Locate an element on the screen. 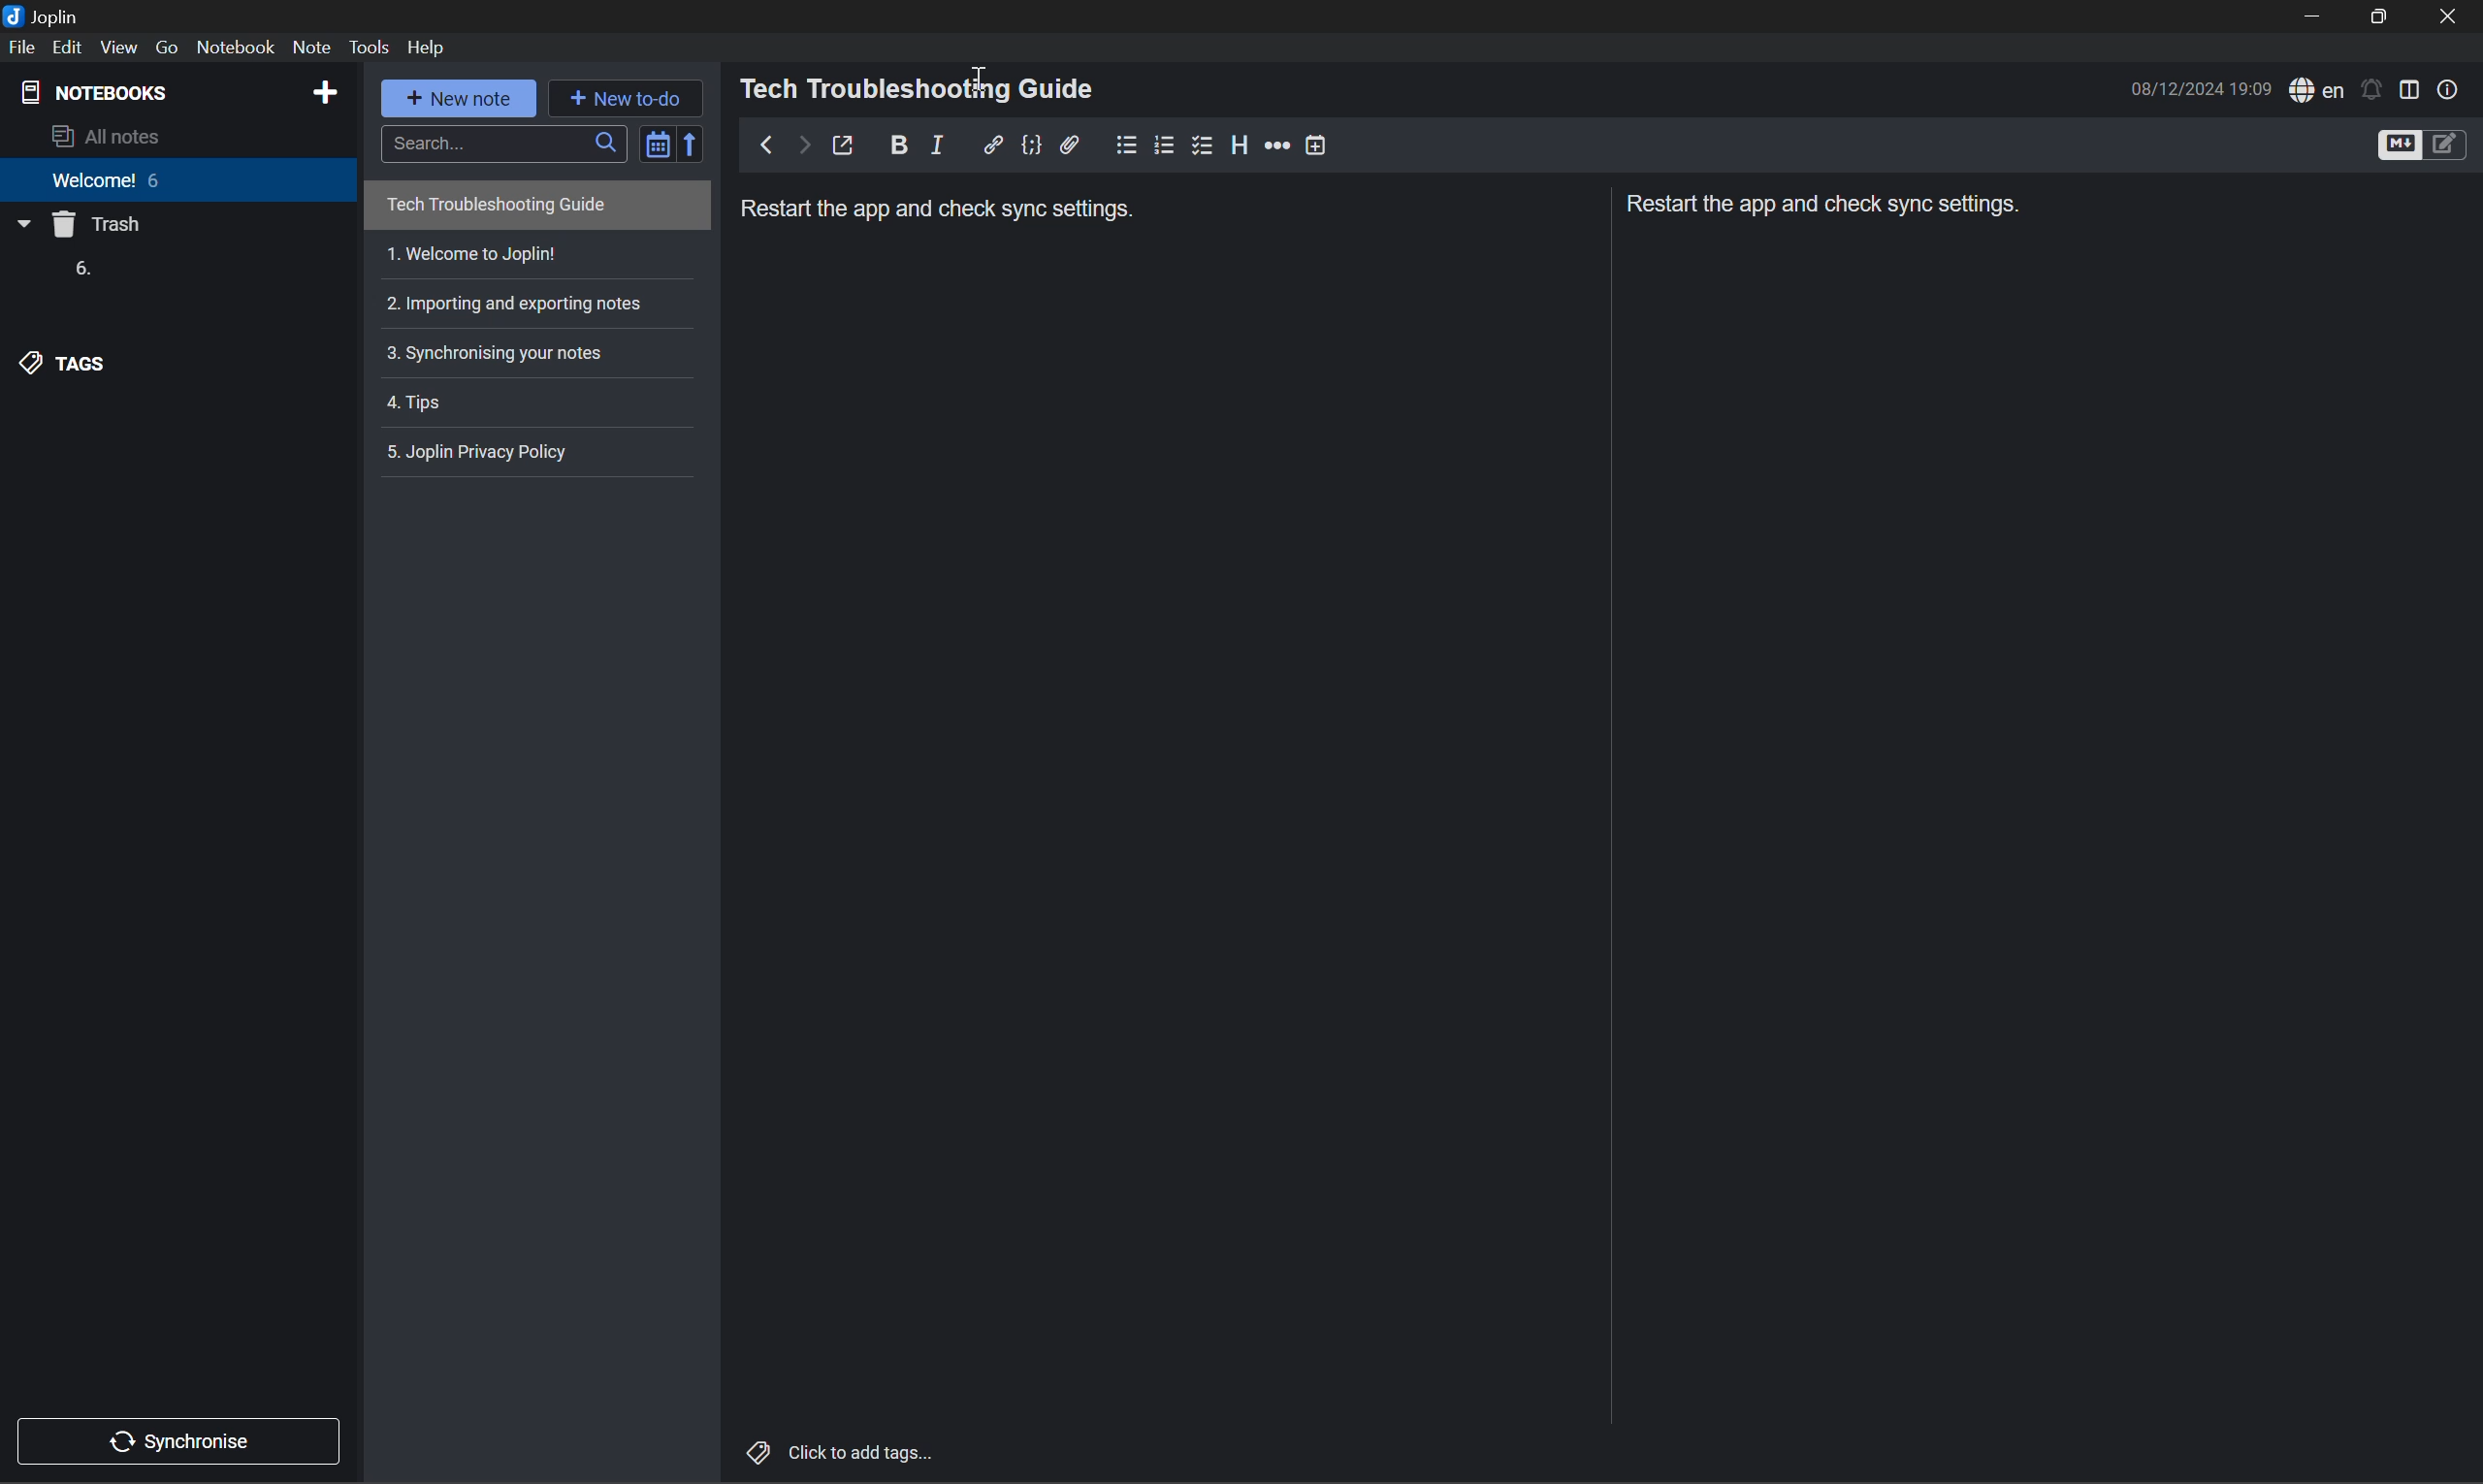  Toggle editors is located at coordinates (2418, 144).